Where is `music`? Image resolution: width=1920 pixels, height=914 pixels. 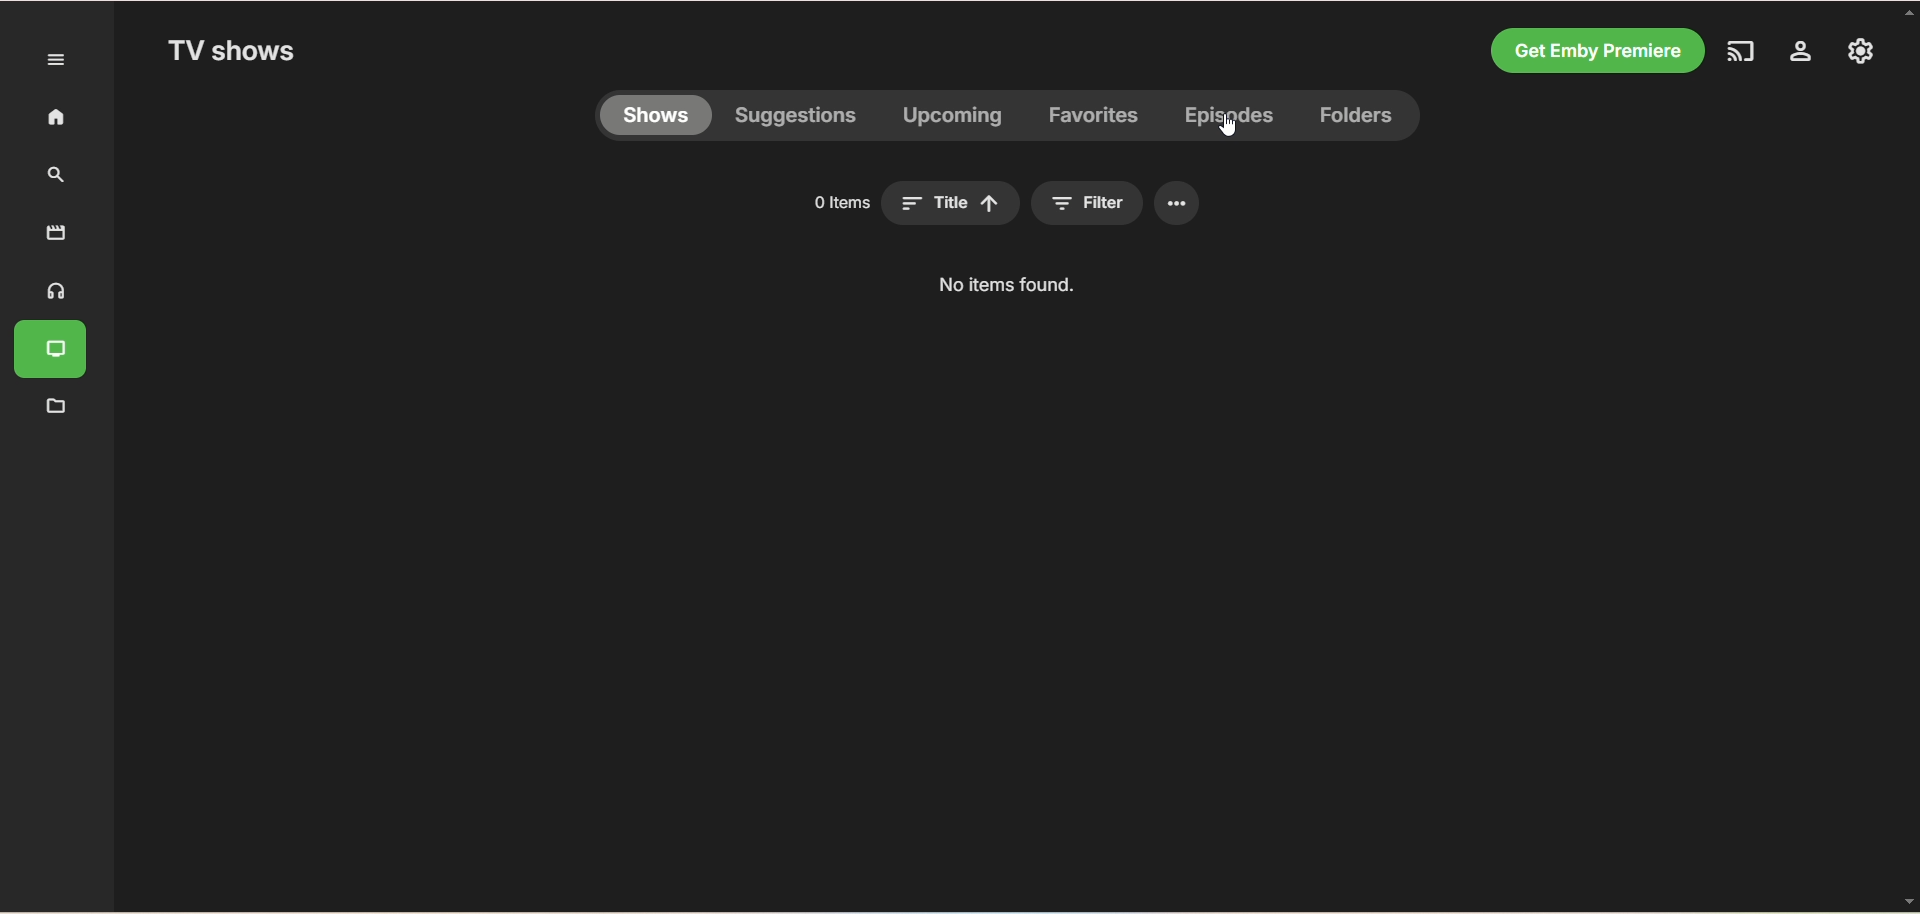
music is located at coordinates (51, 292).